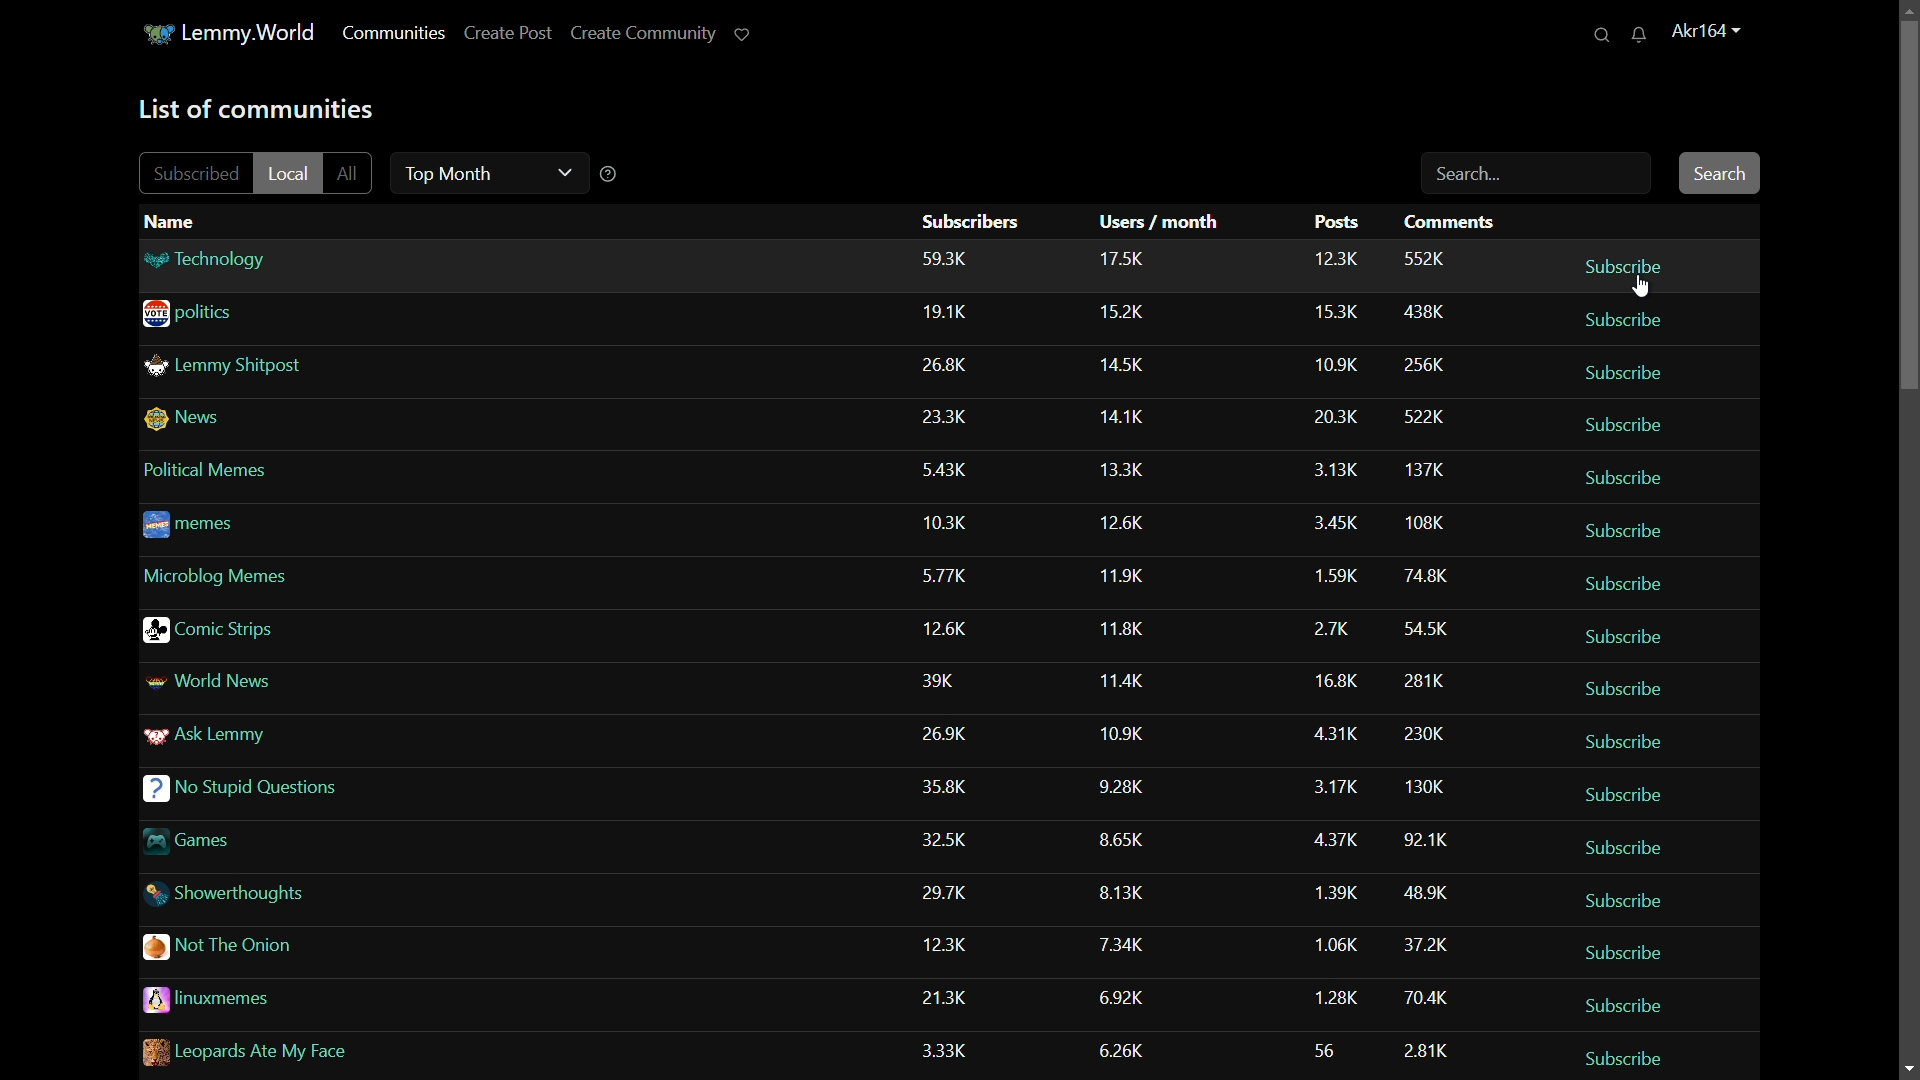  What do you see at coordinates (383, 951) in the screenshot?
I see `communities name` at bounding box center [383, 951].